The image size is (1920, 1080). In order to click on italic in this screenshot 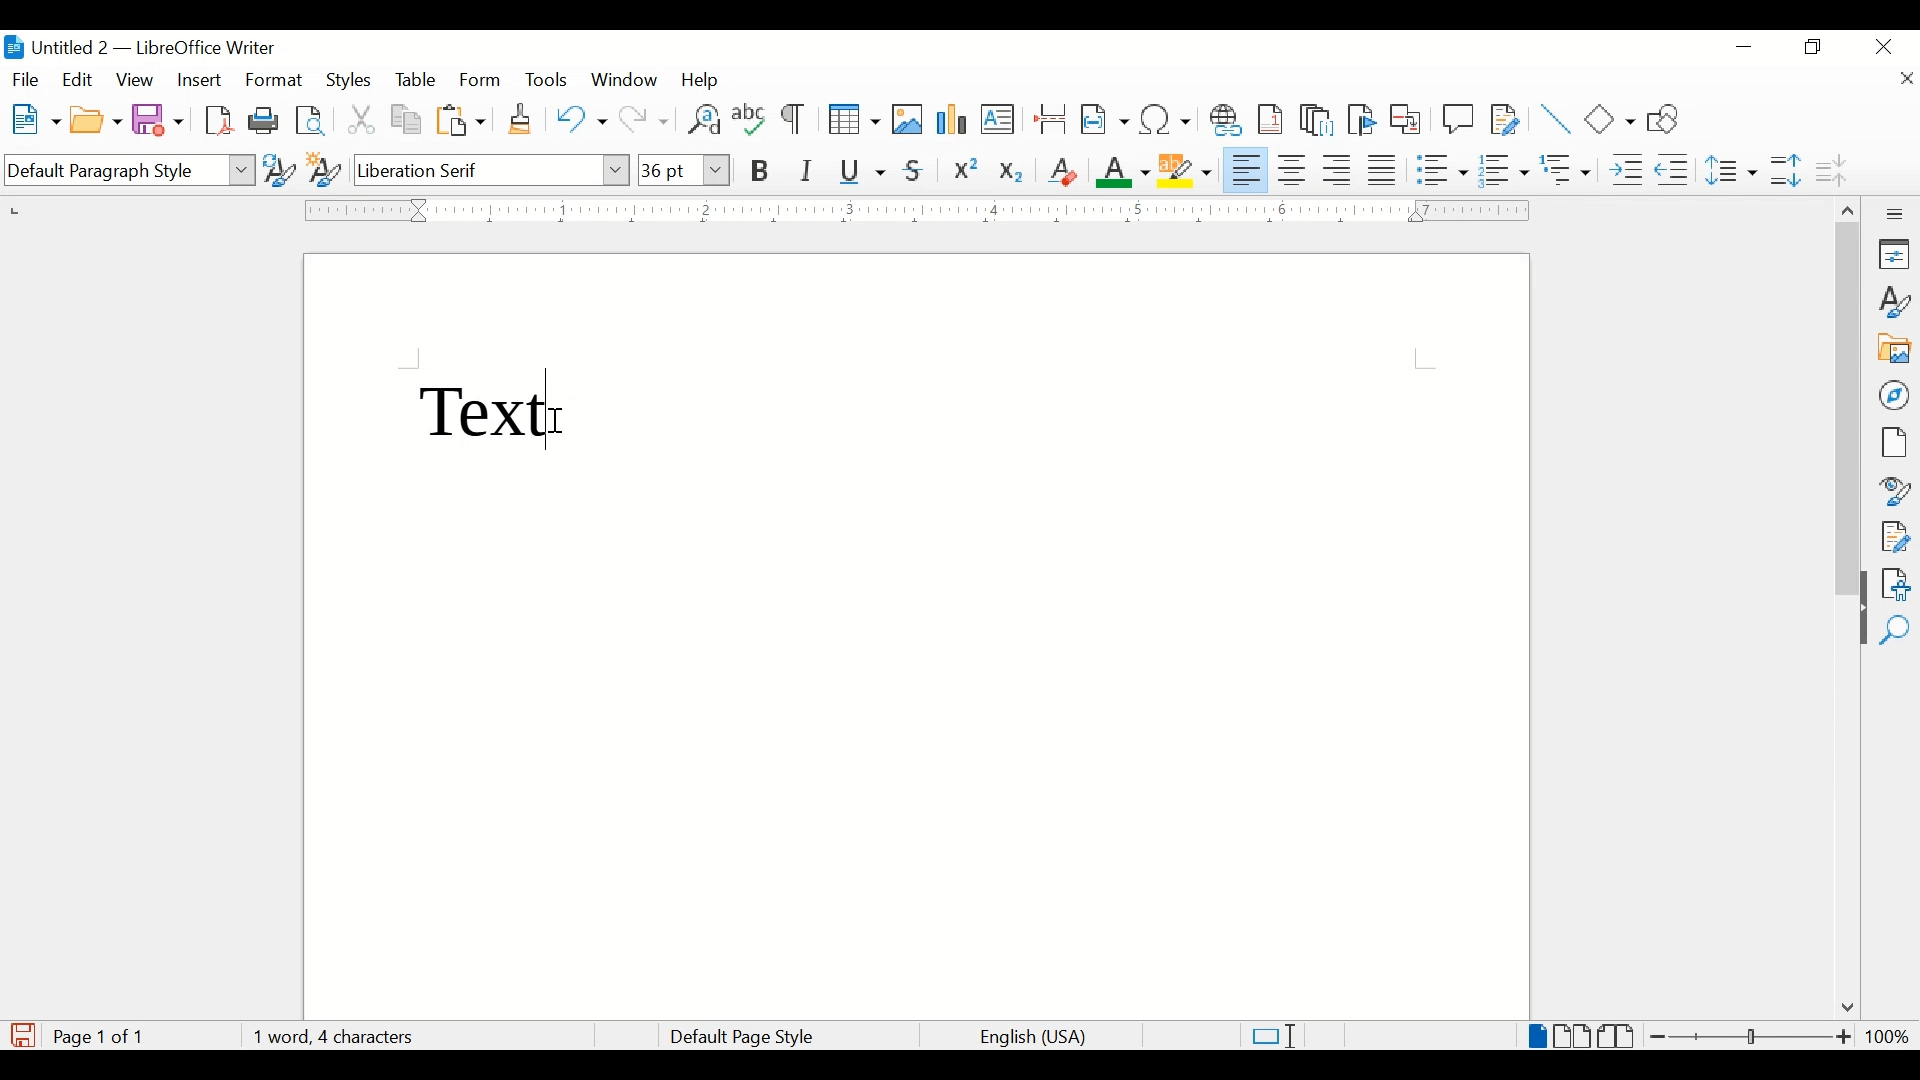, I will do `click(807, 171)`.